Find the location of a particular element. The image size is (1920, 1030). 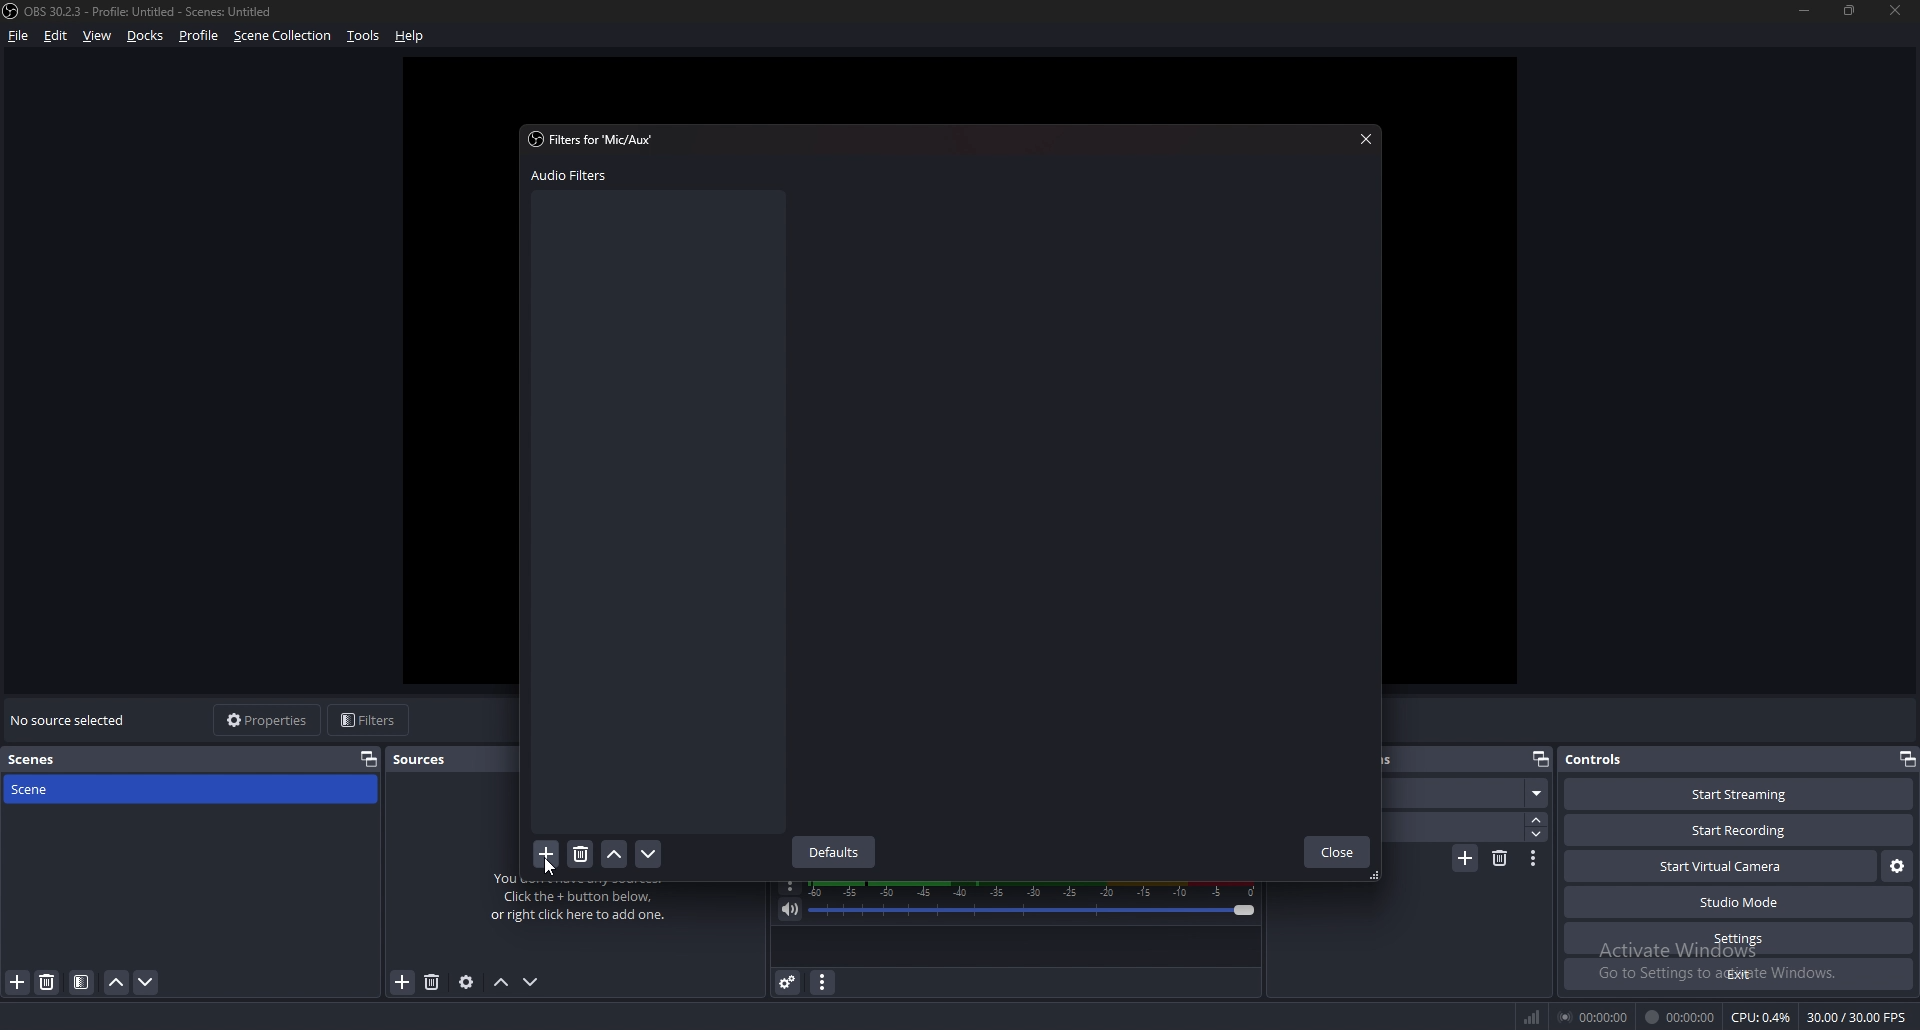

start virtual camera is located at coordinates (1724, 866).